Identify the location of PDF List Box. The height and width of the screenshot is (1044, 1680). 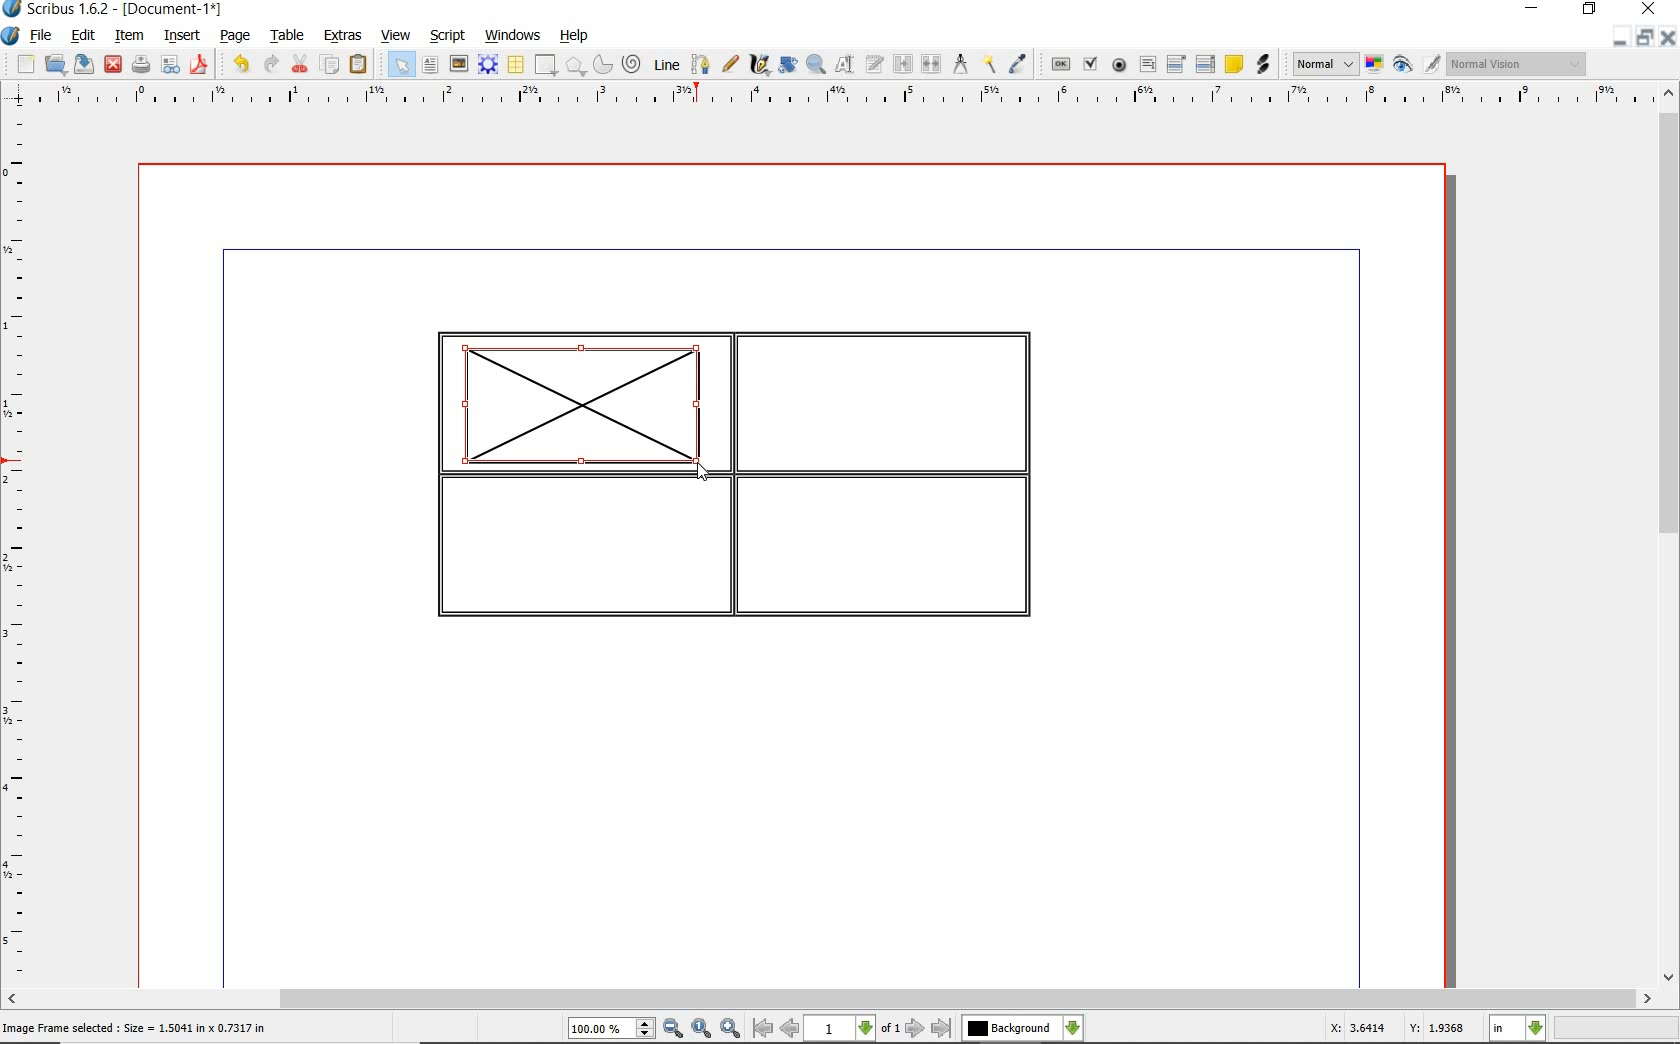
(1205, 64).